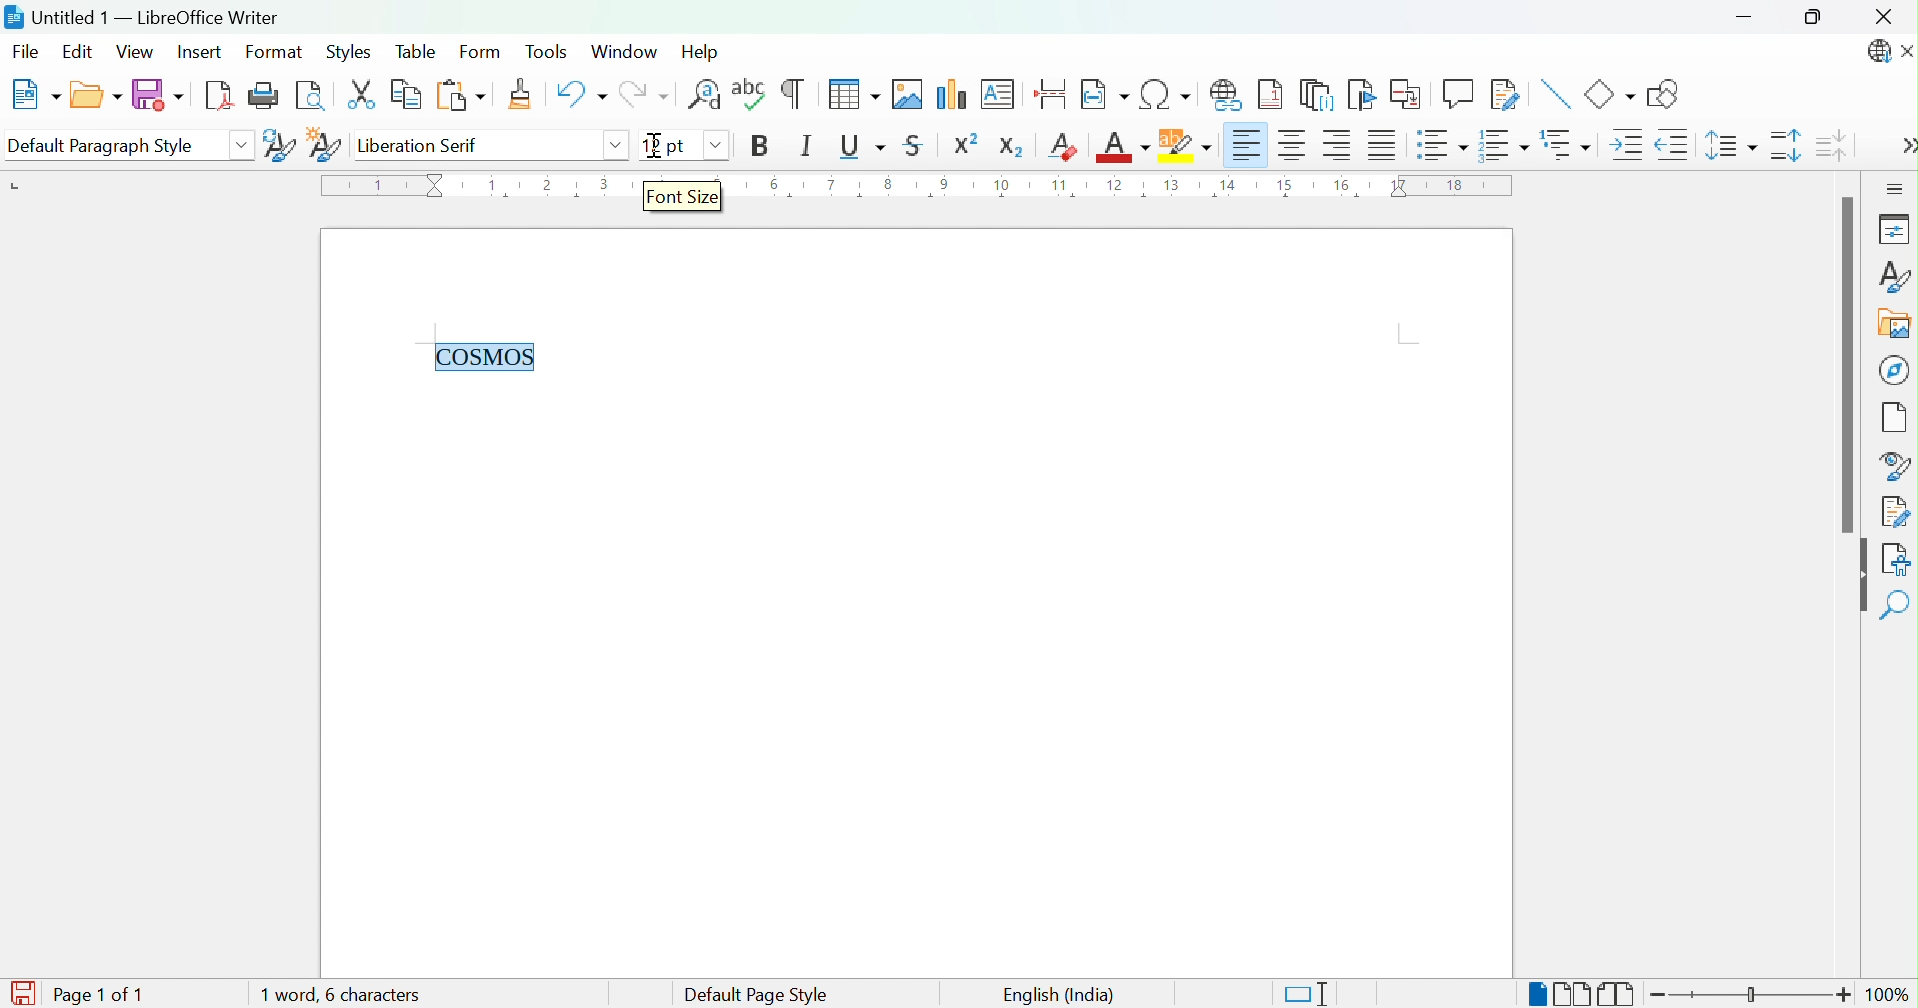 Image resolution: width=1918 pixels, height=1008 pixels. I want to click on Book view, so click(1617, 995).